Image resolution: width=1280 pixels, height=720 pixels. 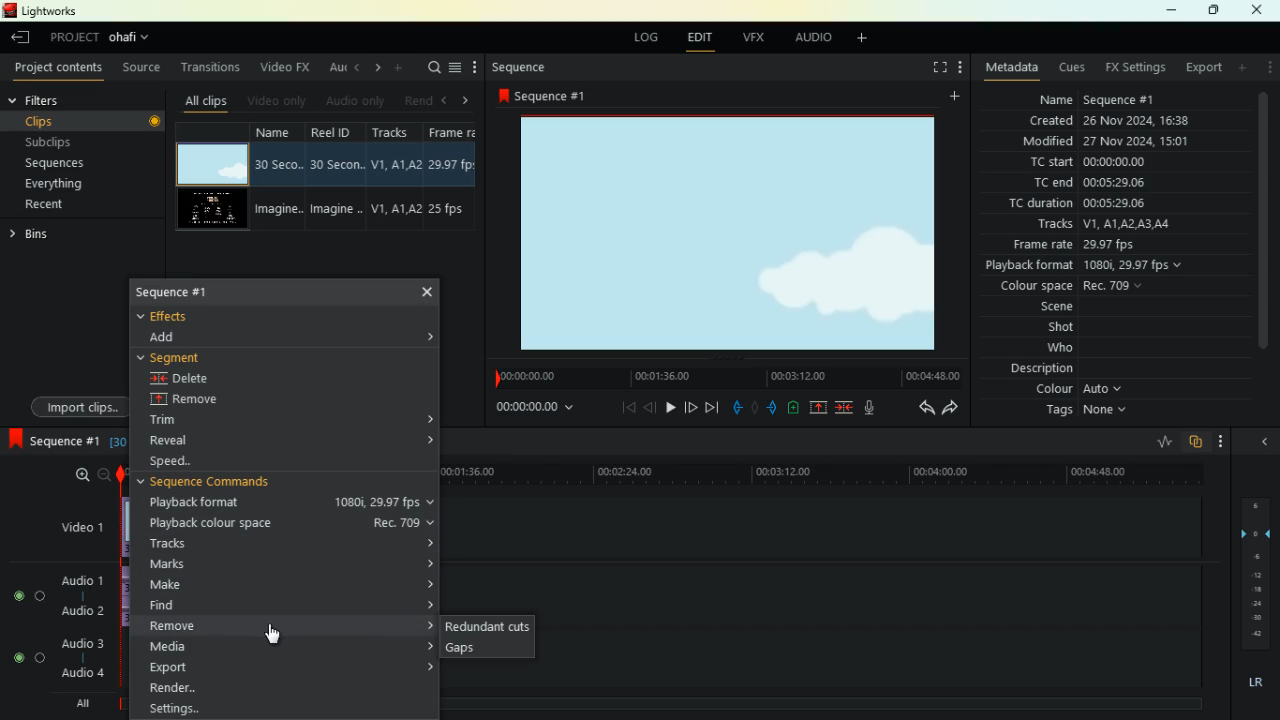 I want to click on bins, so click(x=64, y=235).